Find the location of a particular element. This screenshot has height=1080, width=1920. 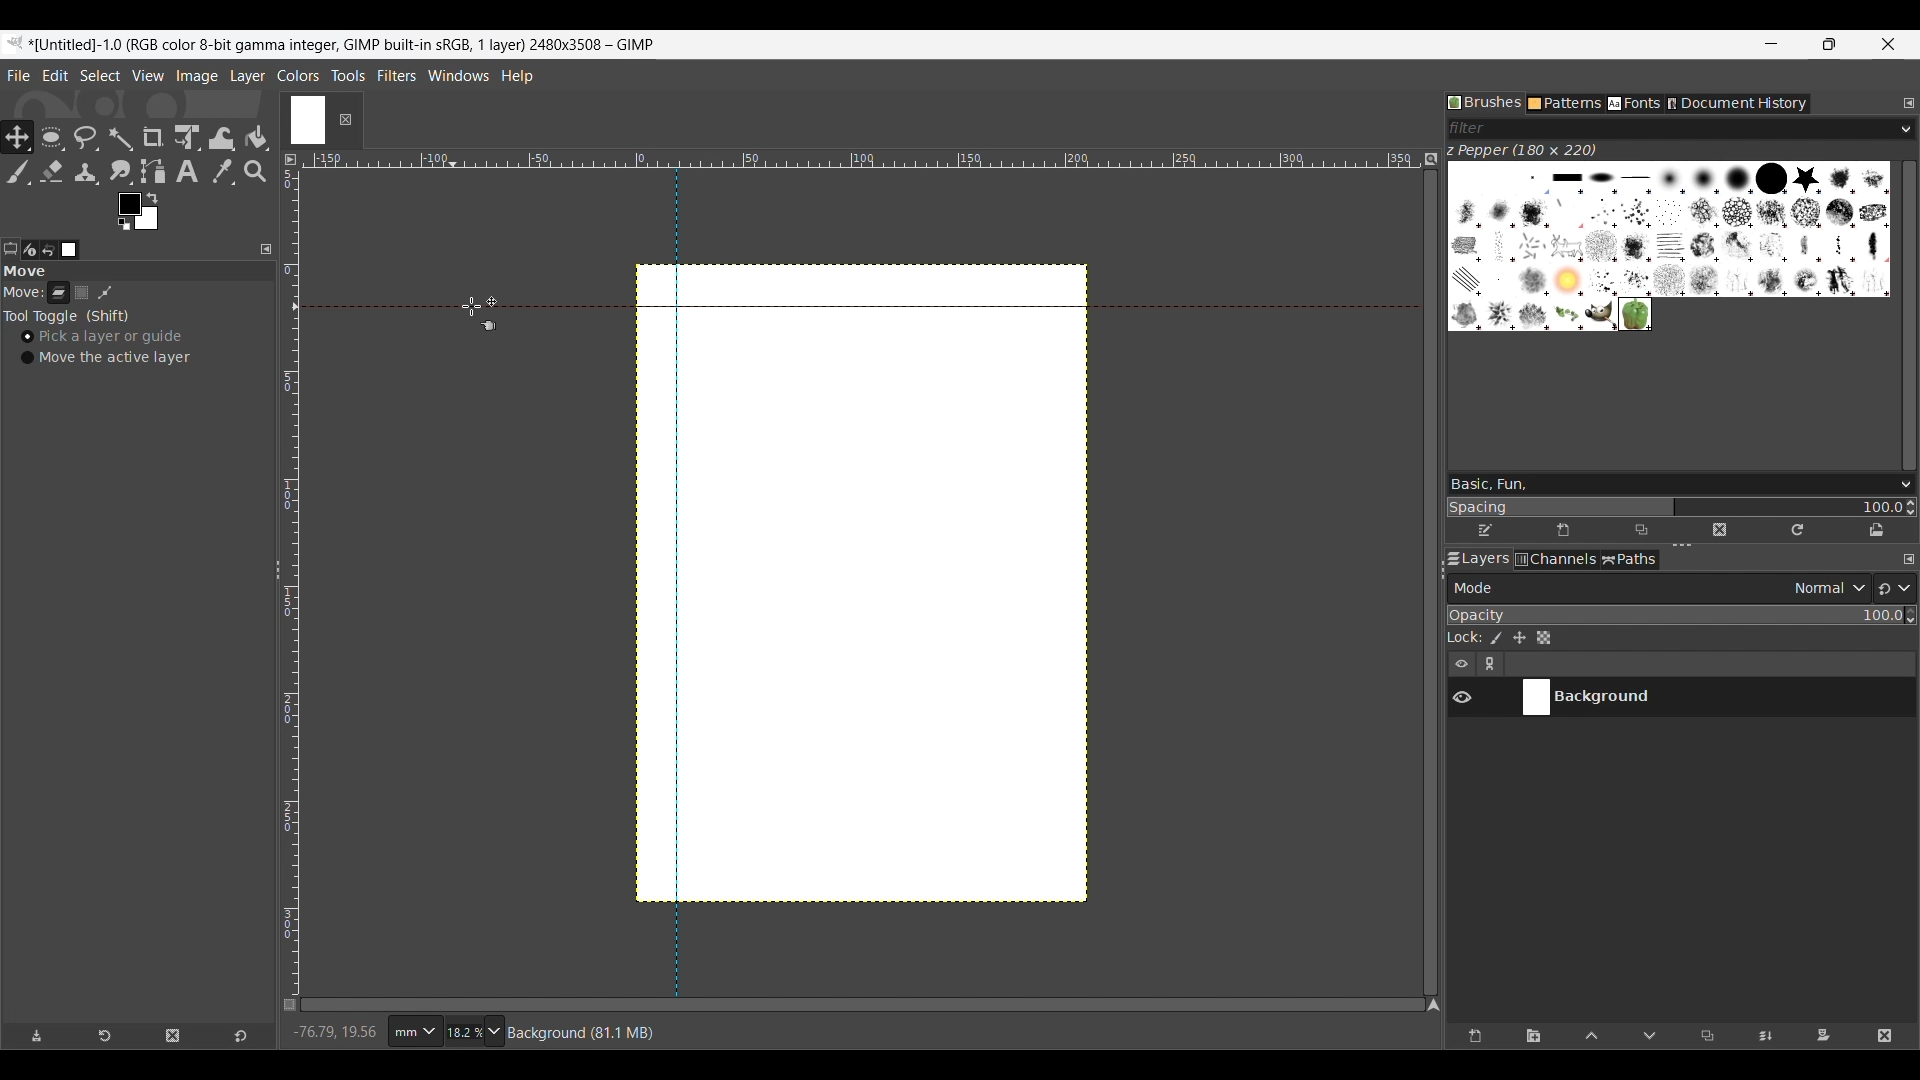

Software logo is located at coordinates (15, 43).